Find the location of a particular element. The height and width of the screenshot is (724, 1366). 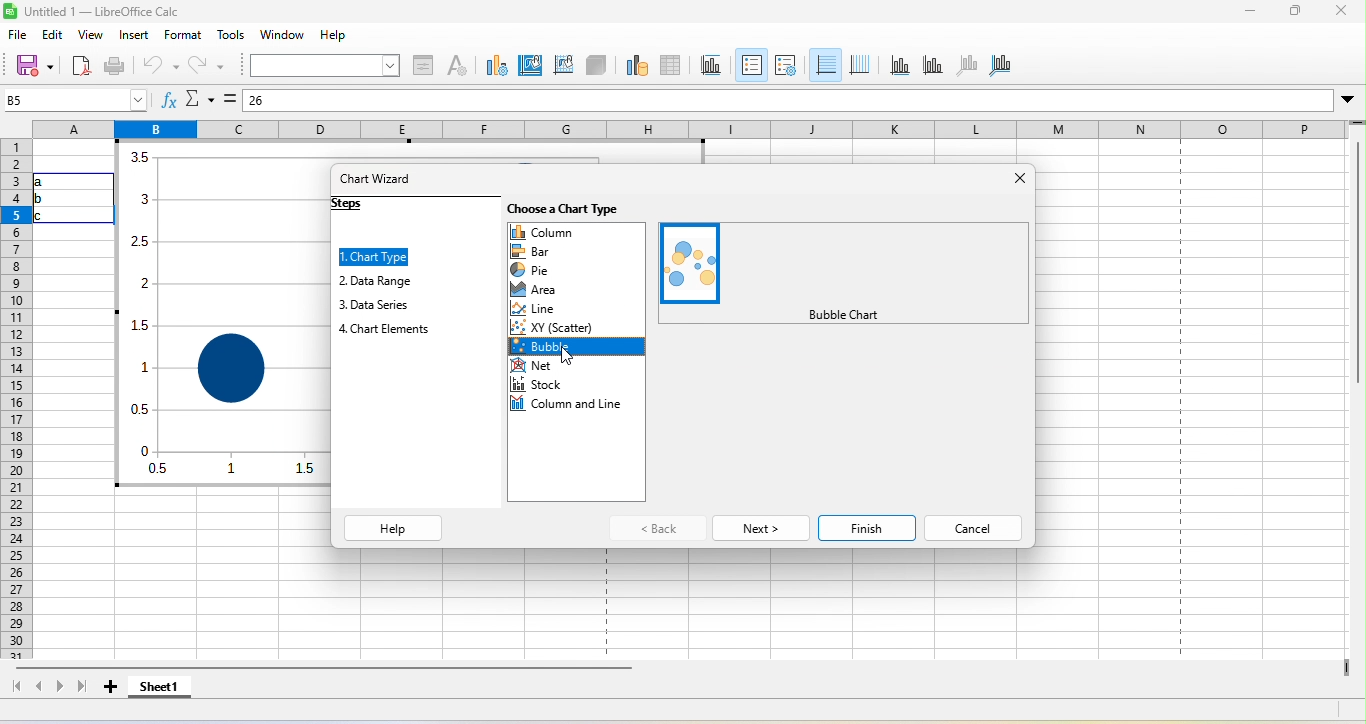

vertical grid is located at coordinates (859, 63).